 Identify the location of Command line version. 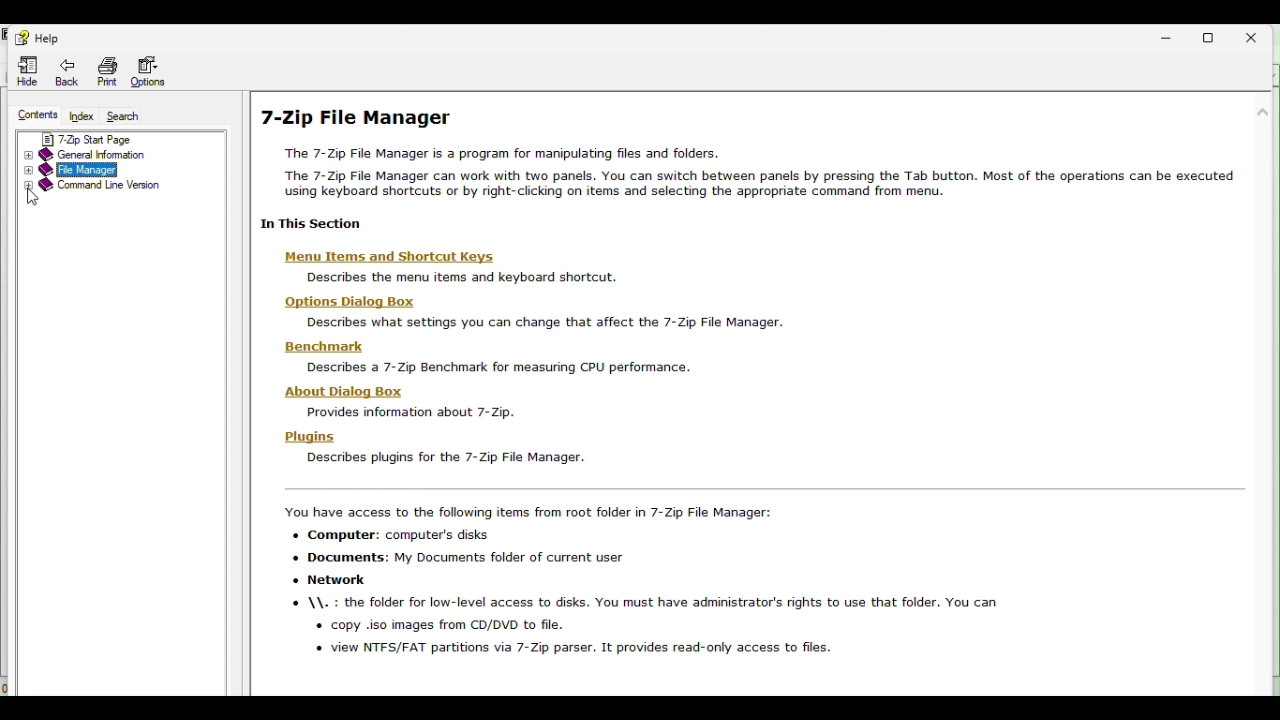
(104, 190).